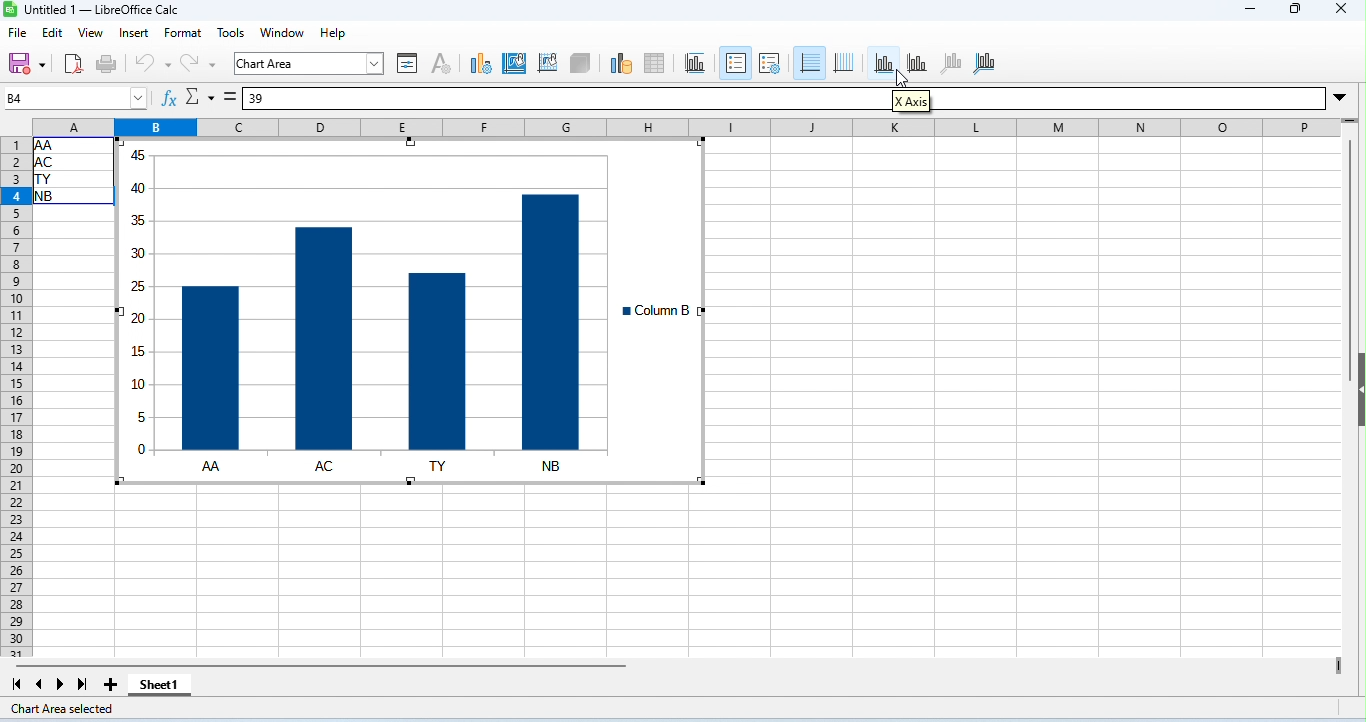 This screenshot has width=1366, height=722. What do you see at coordinates (953, 63) in the screenshot?
I see `z axis` at bounding box center [953, 63].